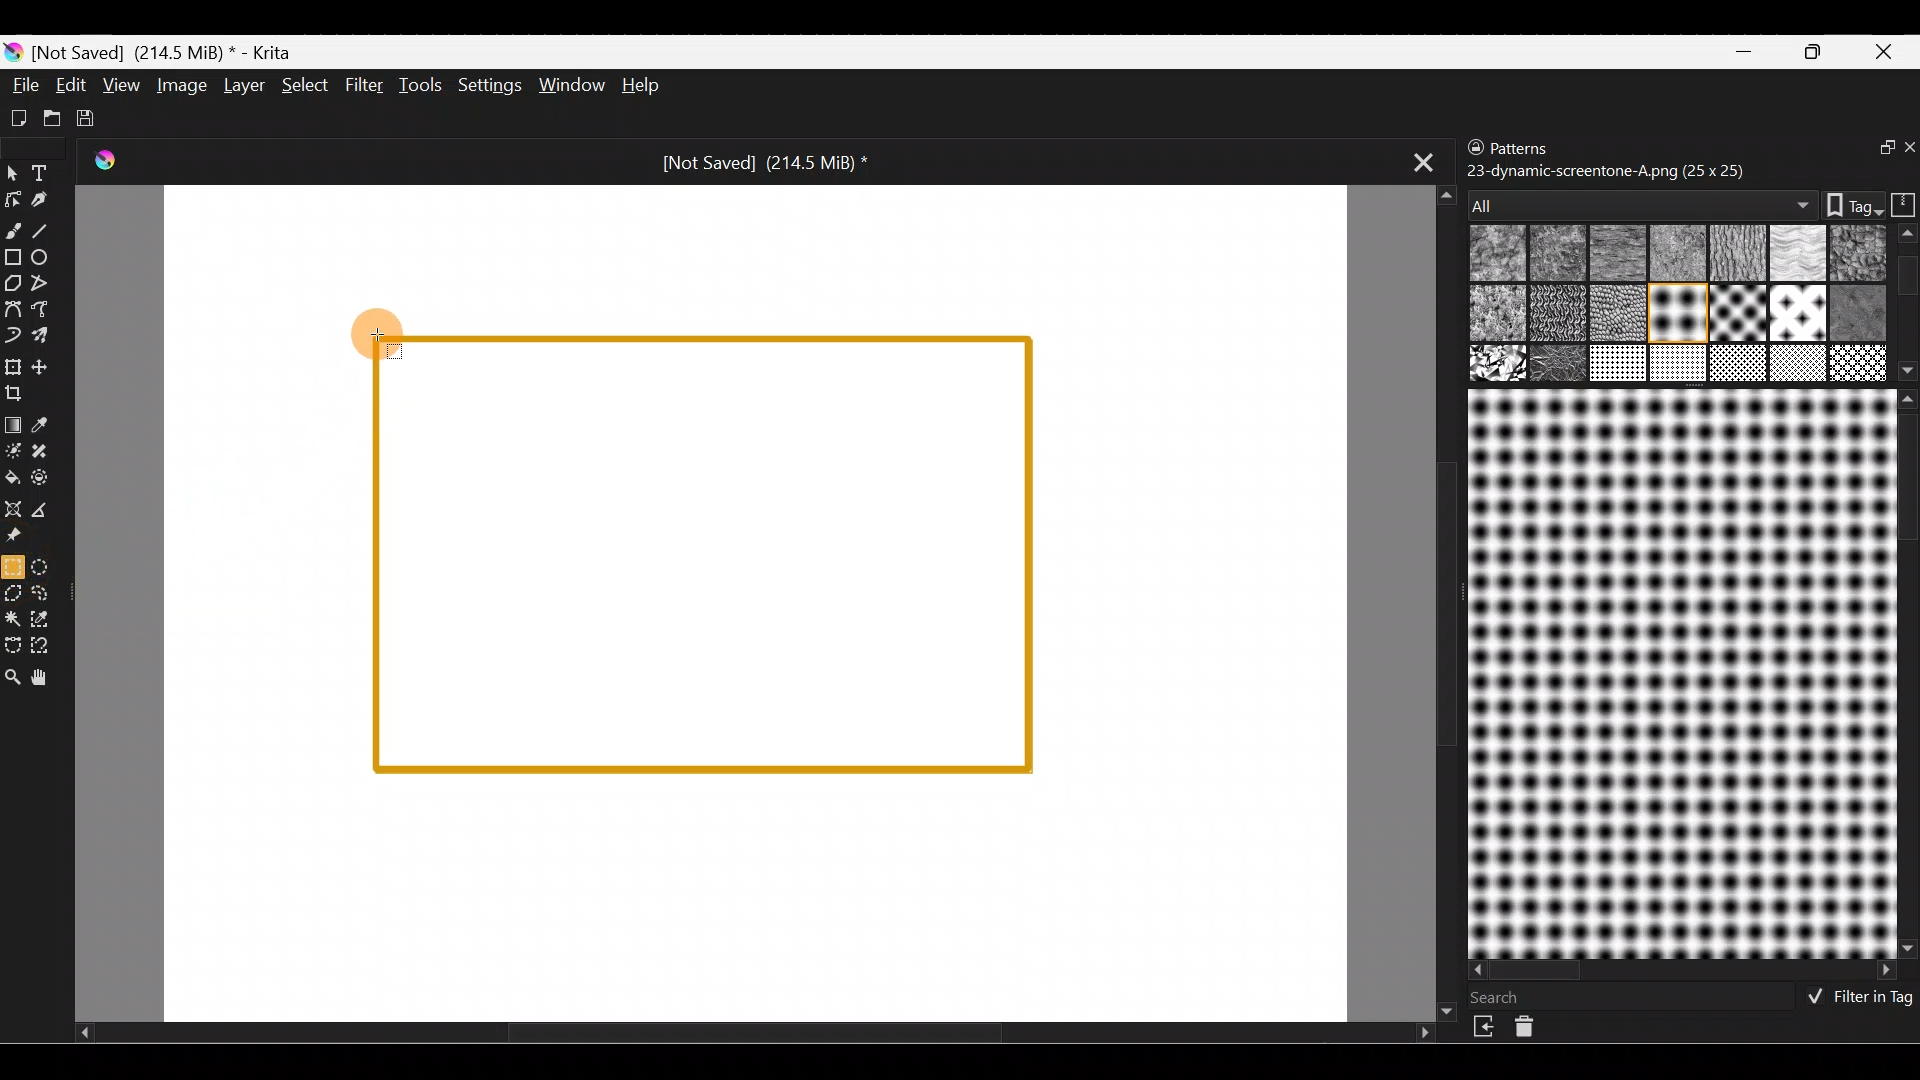 Image resolution: width=1920 pixels, height=1080 pixels. What do you see at coordinates (569, 85) in the screenshot?
I see `Window` at bounding box center [569, 85].